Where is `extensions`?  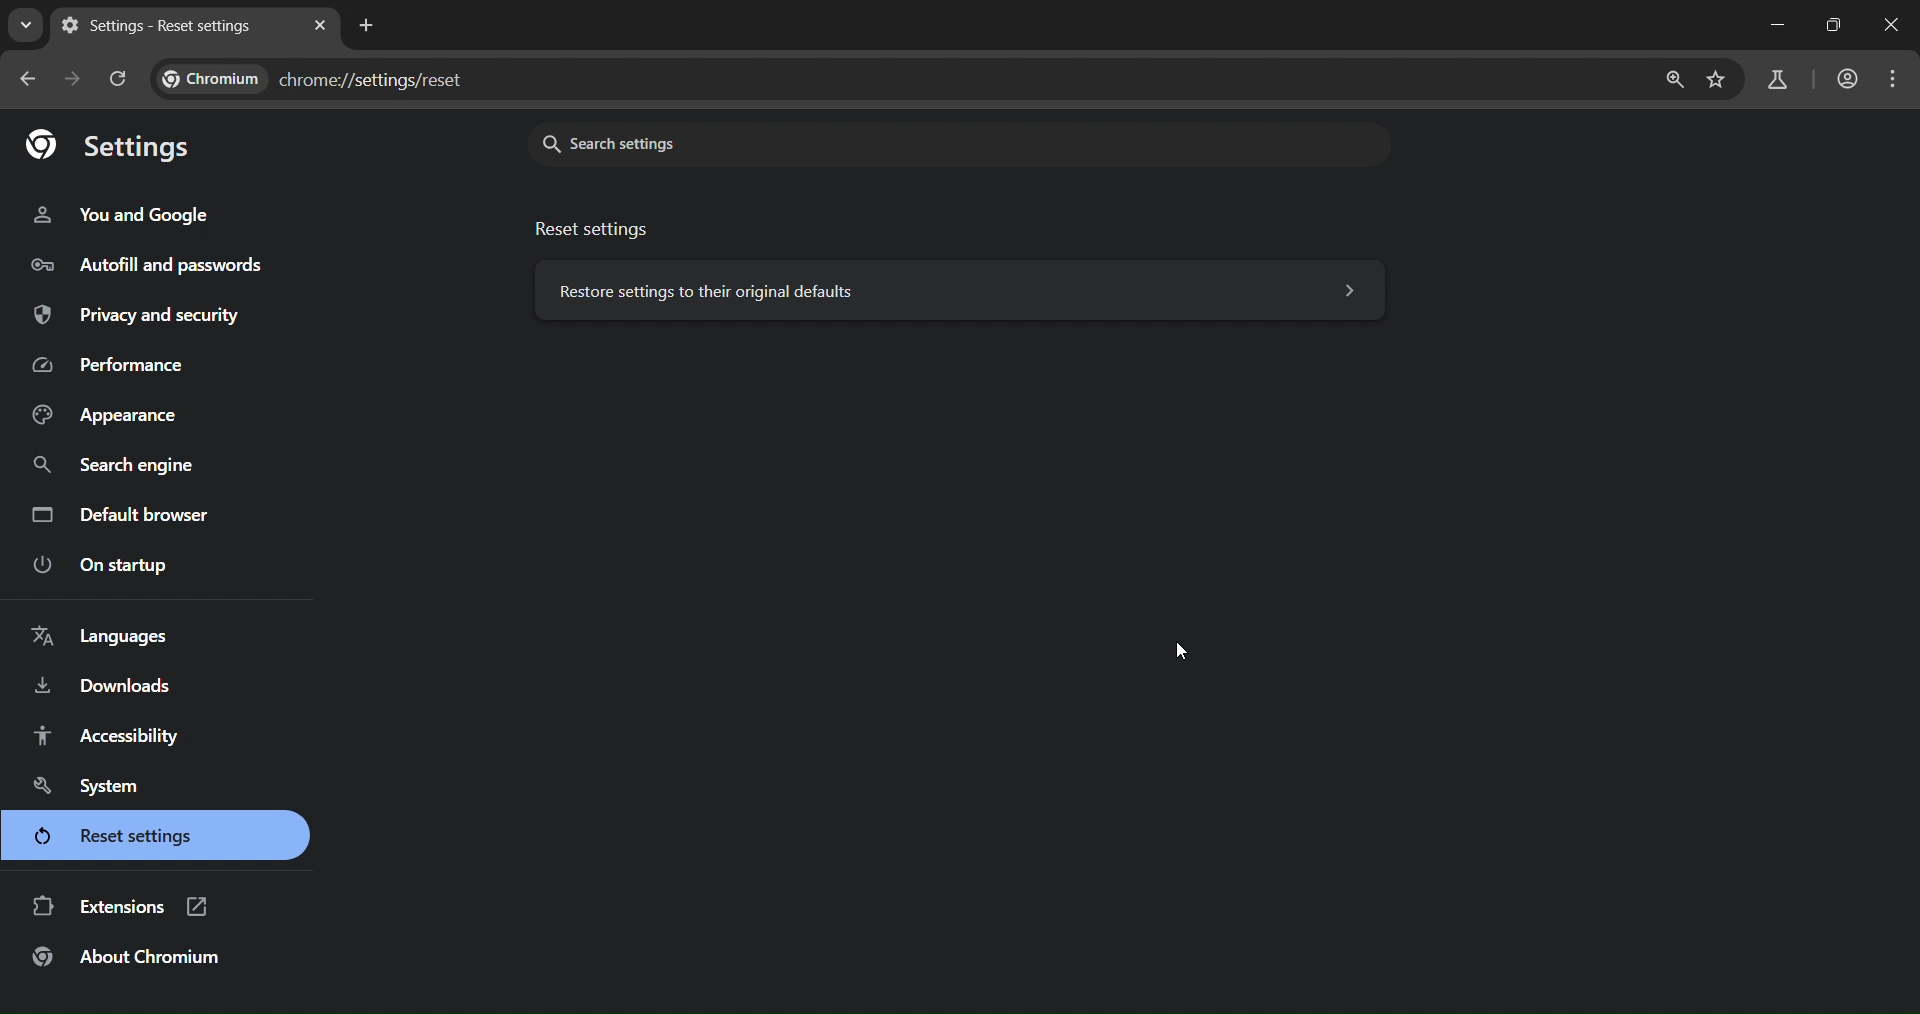 extensions is located at coordinates (121, 905).